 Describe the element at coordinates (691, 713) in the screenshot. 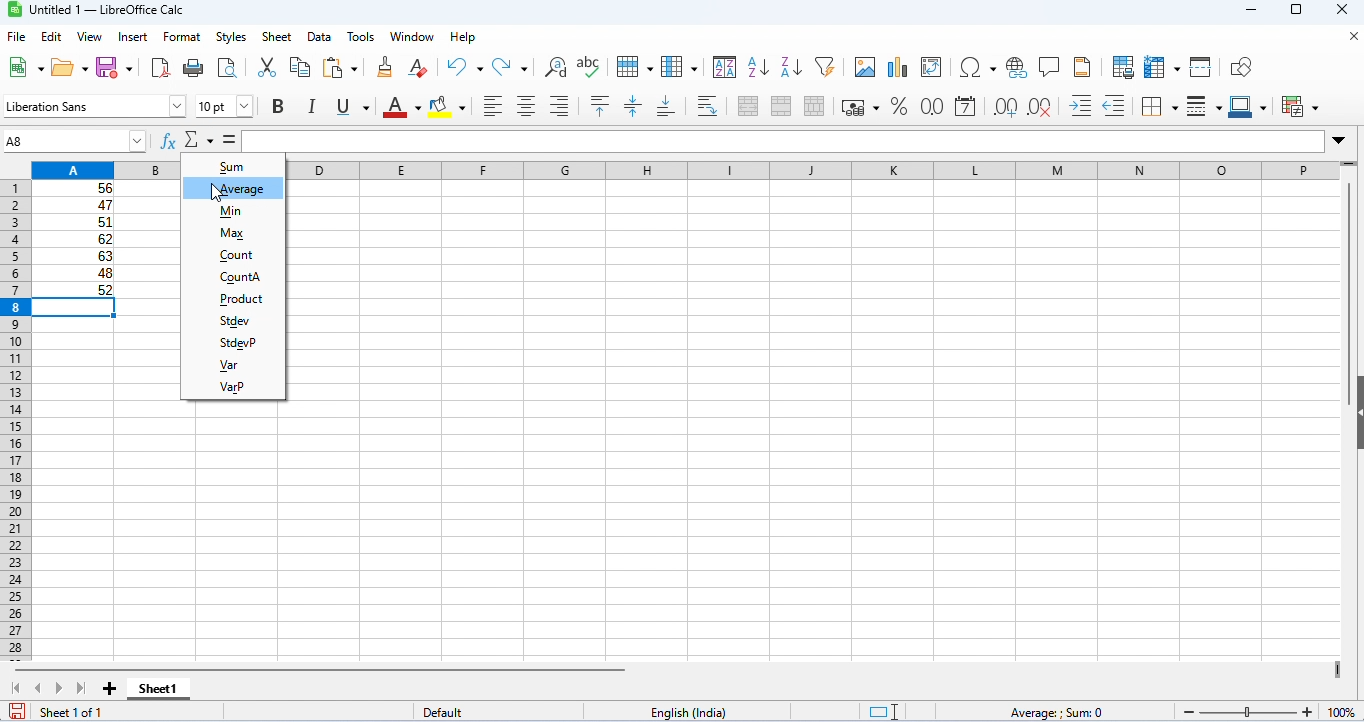

I see `language` at that location.